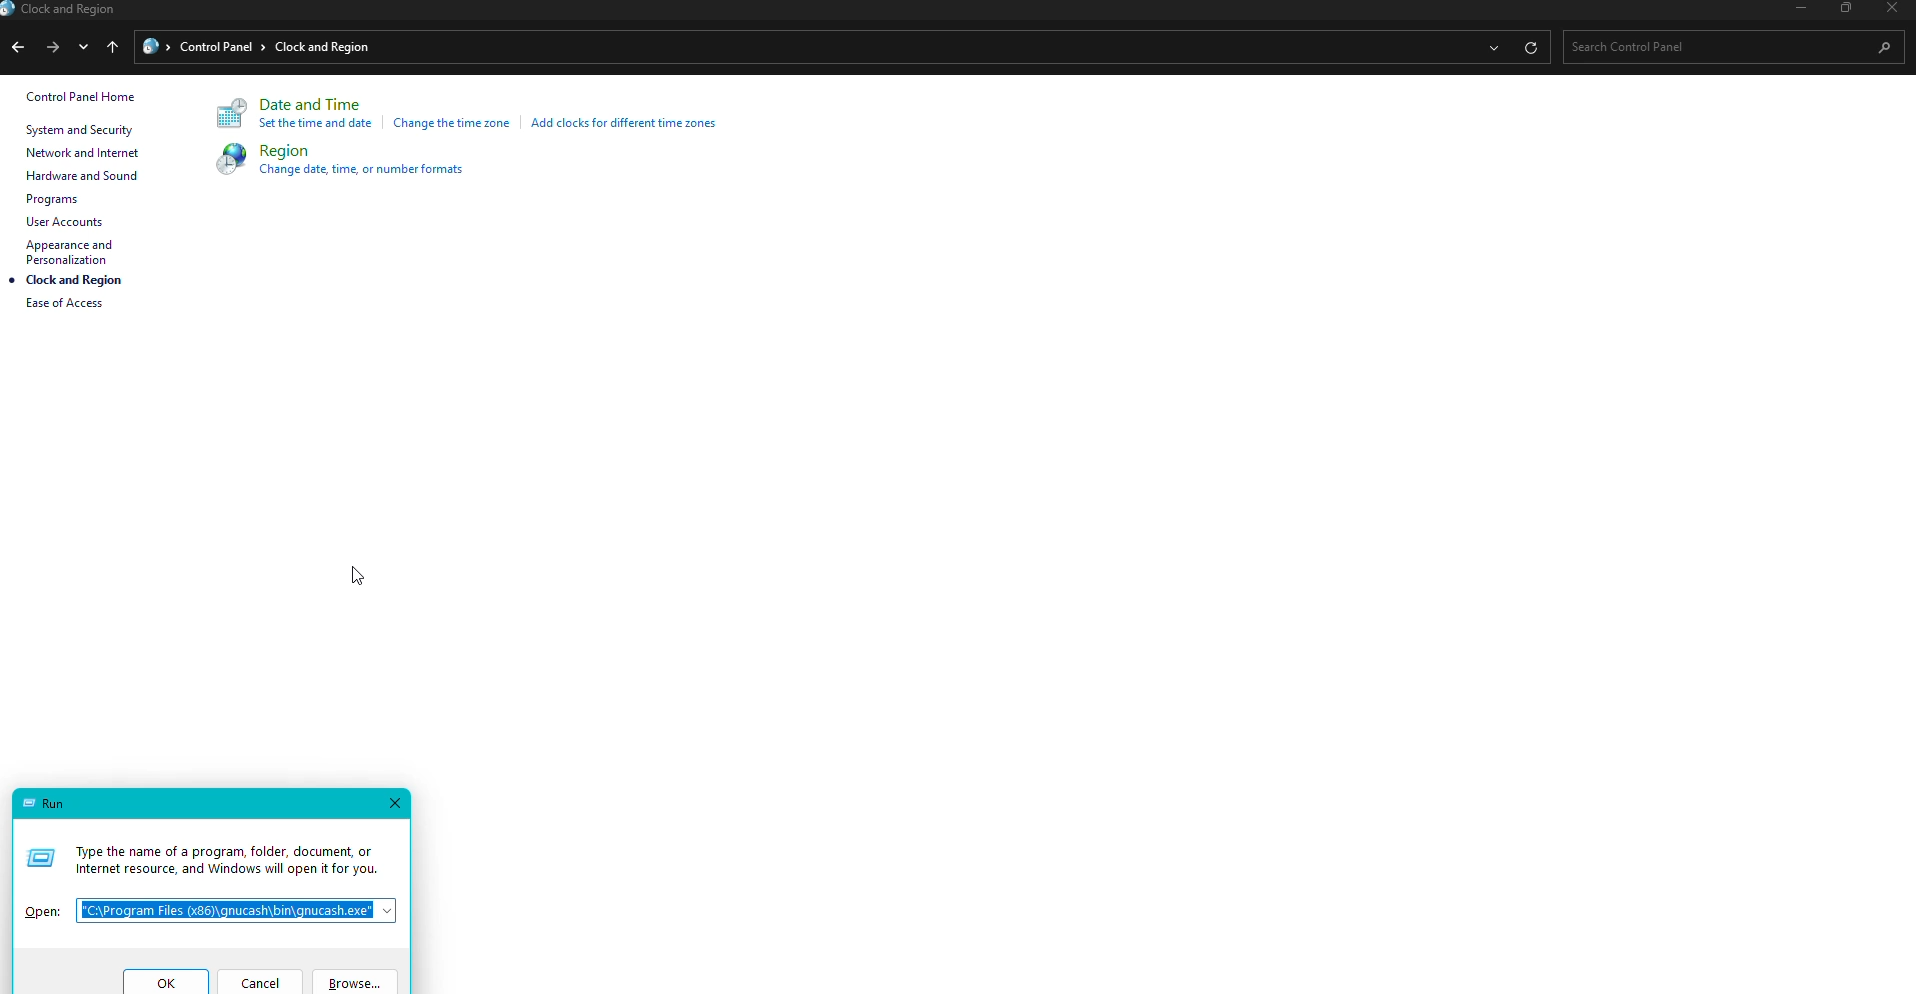 Image resolution: width=1916 pixels, height=994 pixels. What do you see at coordinates (356, 981) in the screenshot?
I see `Browse` at bounding box center [356, 981].